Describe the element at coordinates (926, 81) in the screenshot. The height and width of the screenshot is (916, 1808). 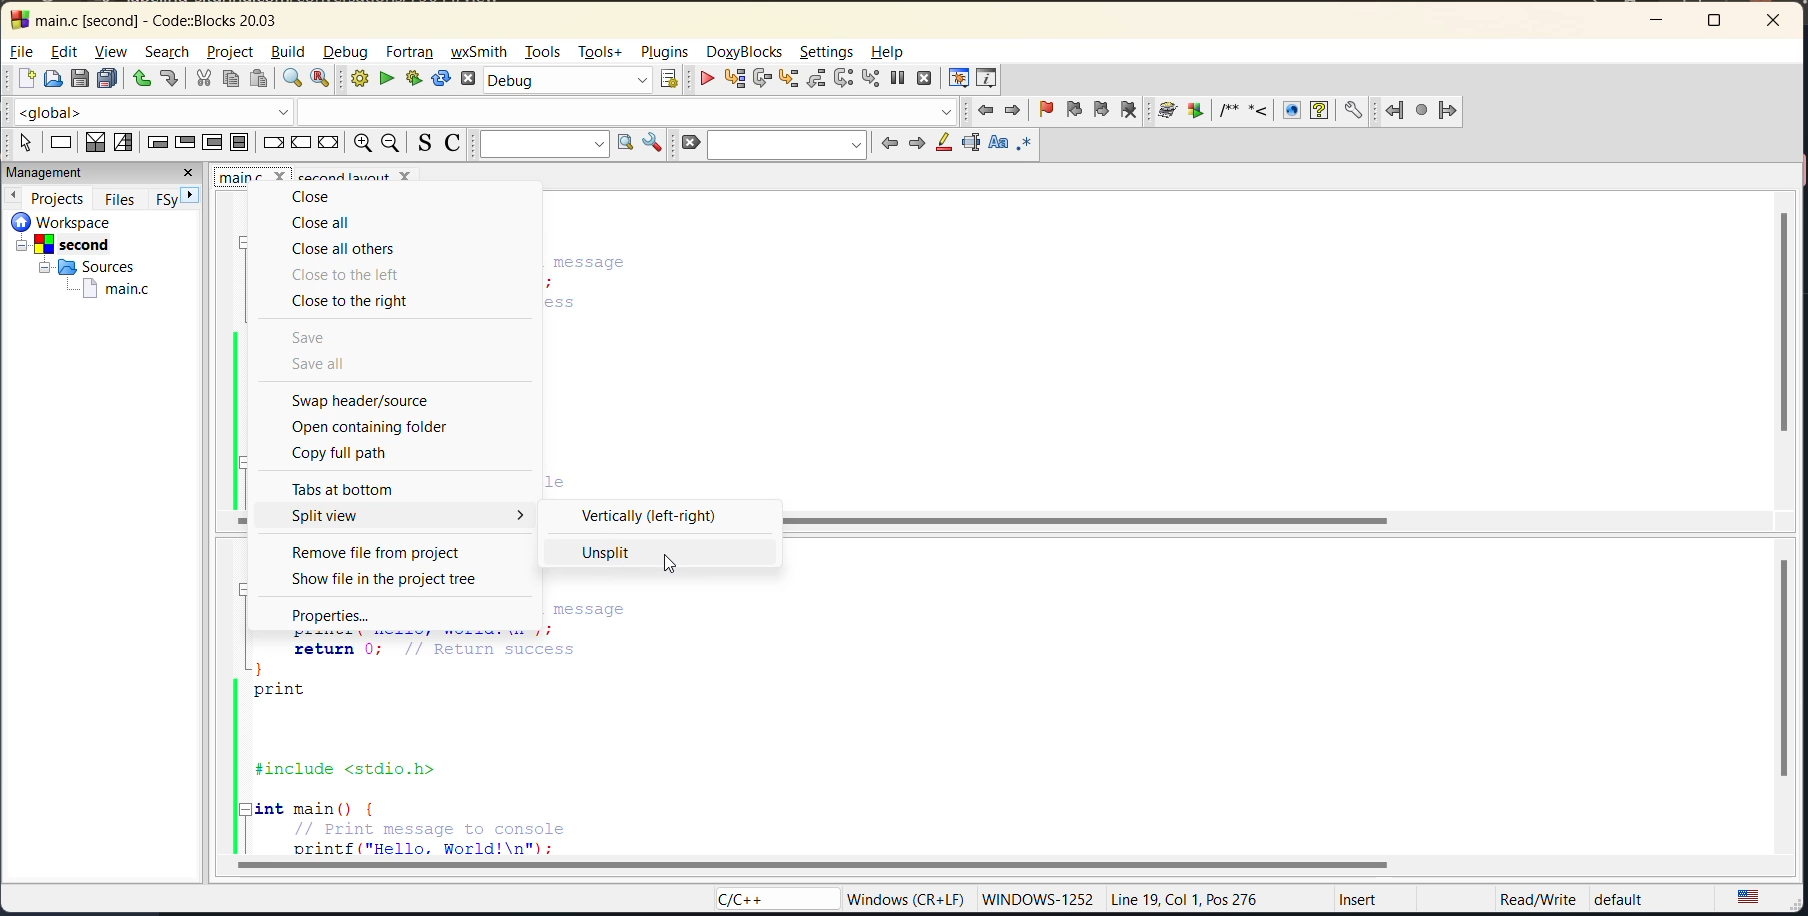
I see `stop debugger` at that location.